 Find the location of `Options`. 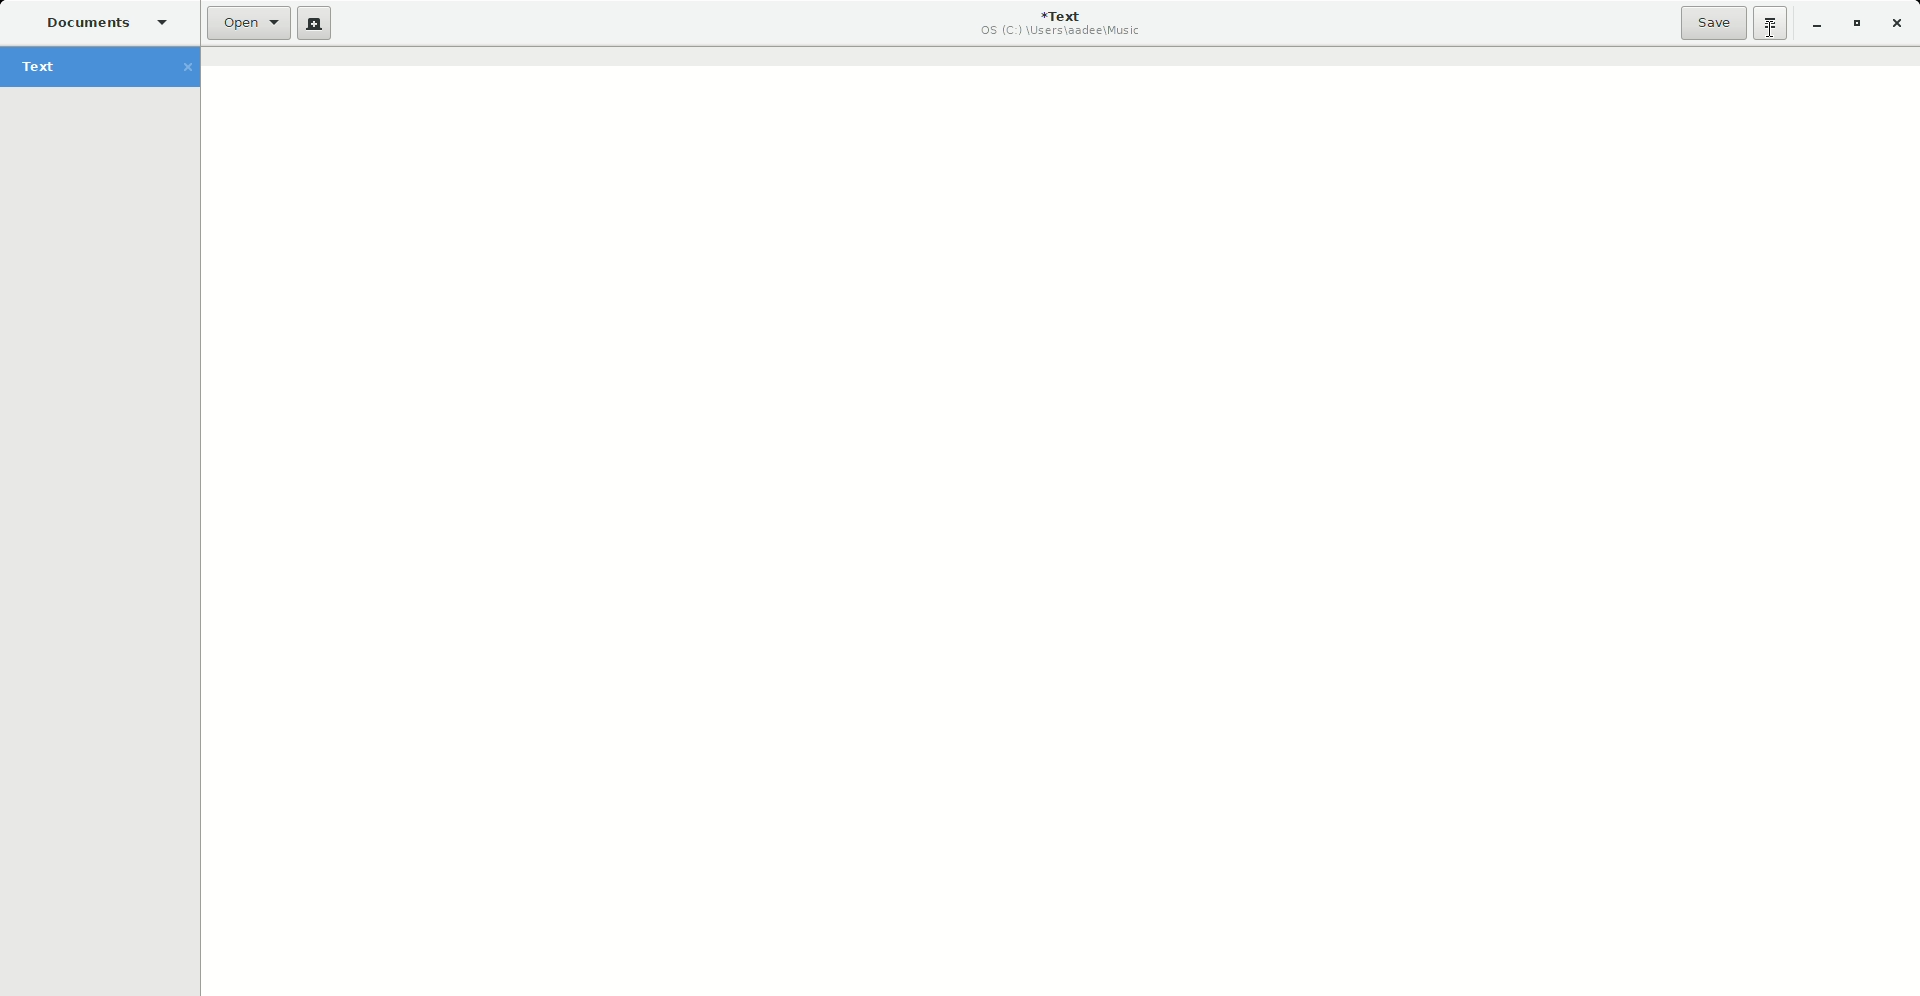

Options is located at coordinates (1771, 23).